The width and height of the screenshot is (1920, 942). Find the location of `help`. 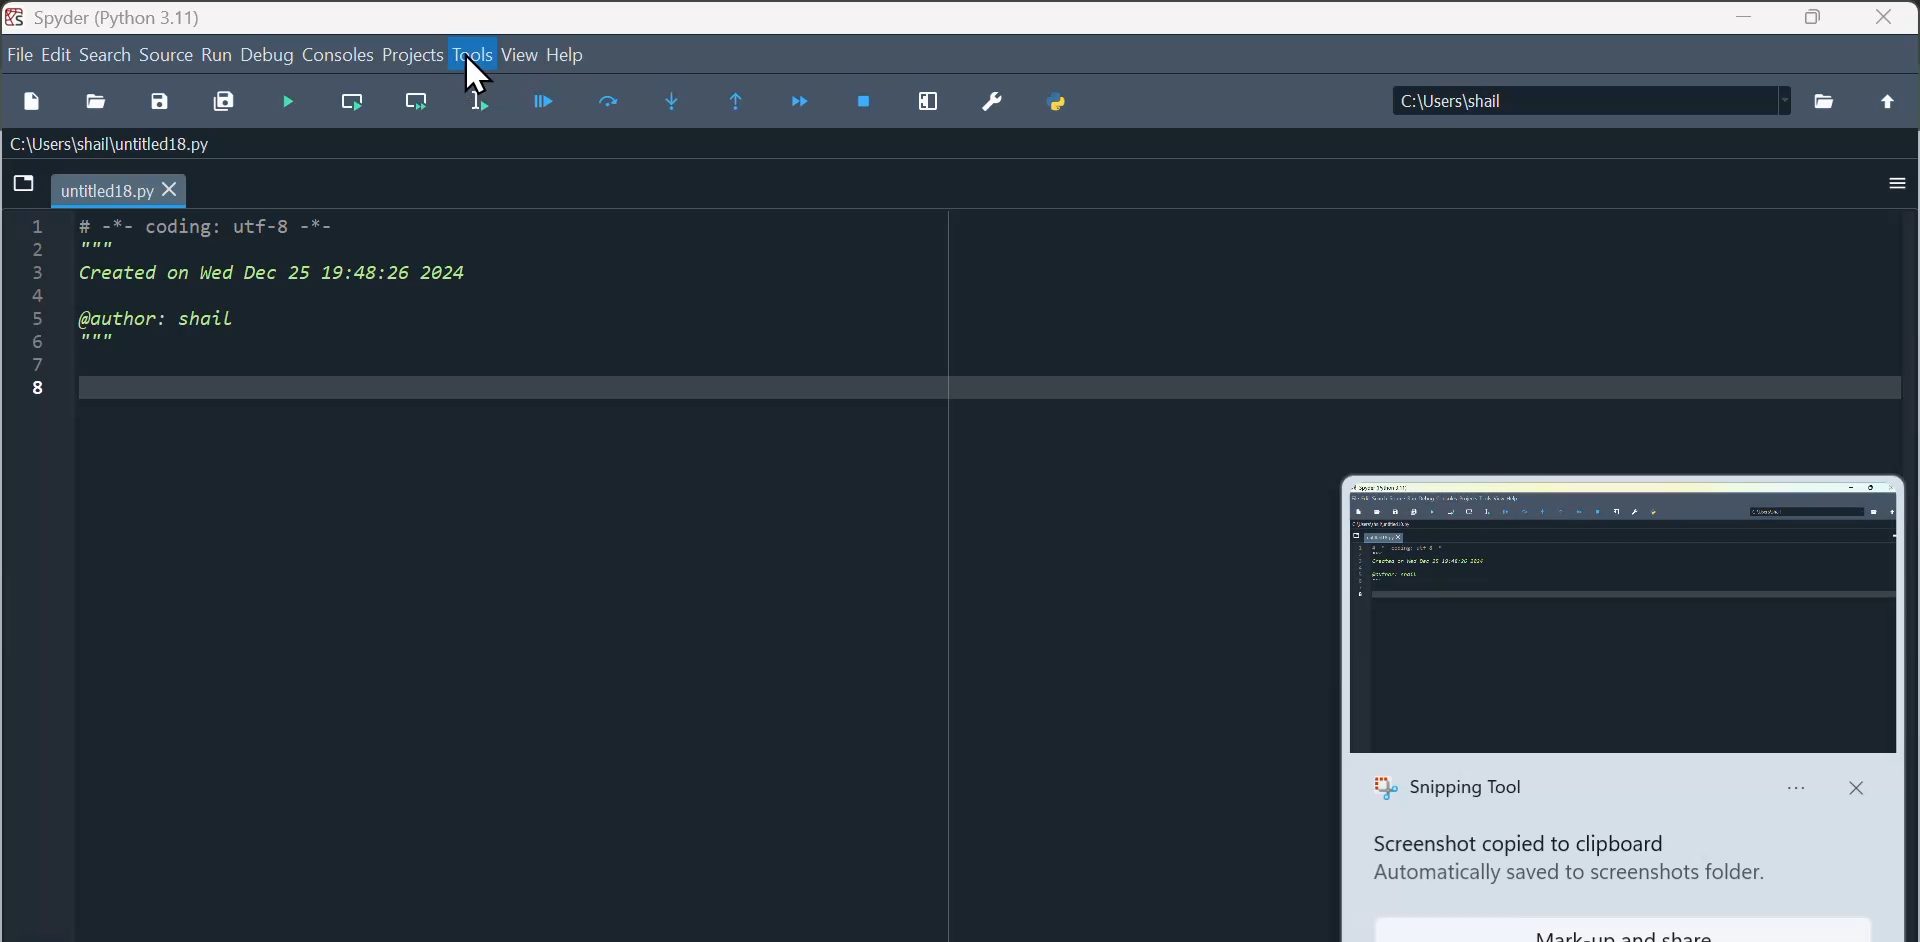

help is located at coordinates (568, 54).